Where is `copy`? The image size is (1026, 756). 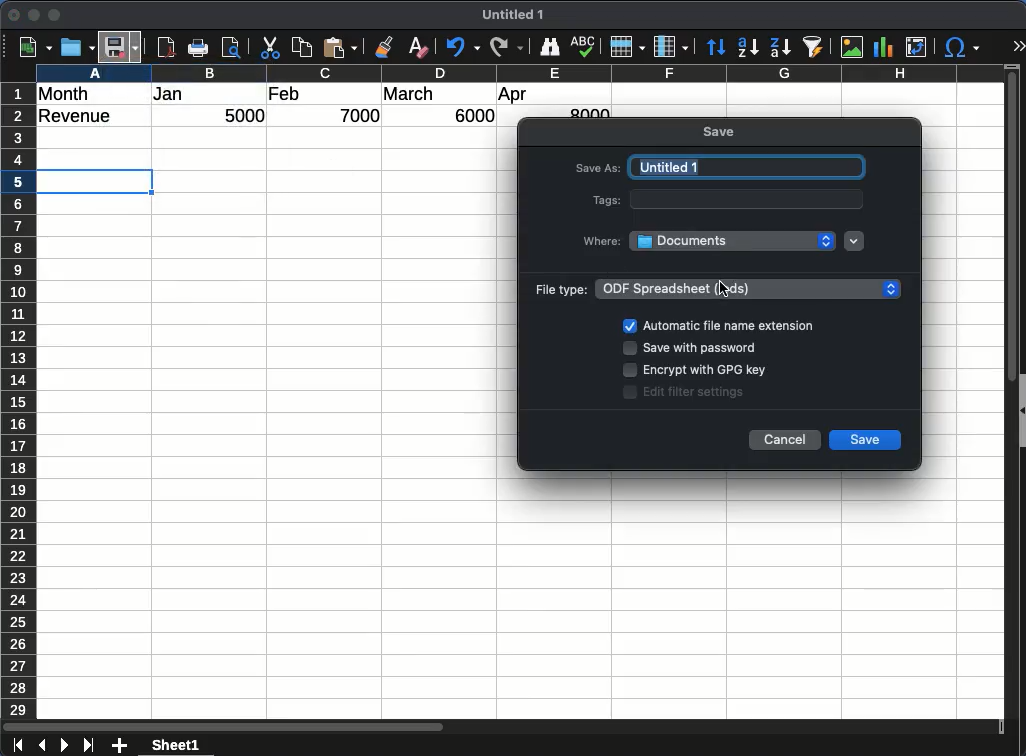 copy is located at coordinates (303, 48).